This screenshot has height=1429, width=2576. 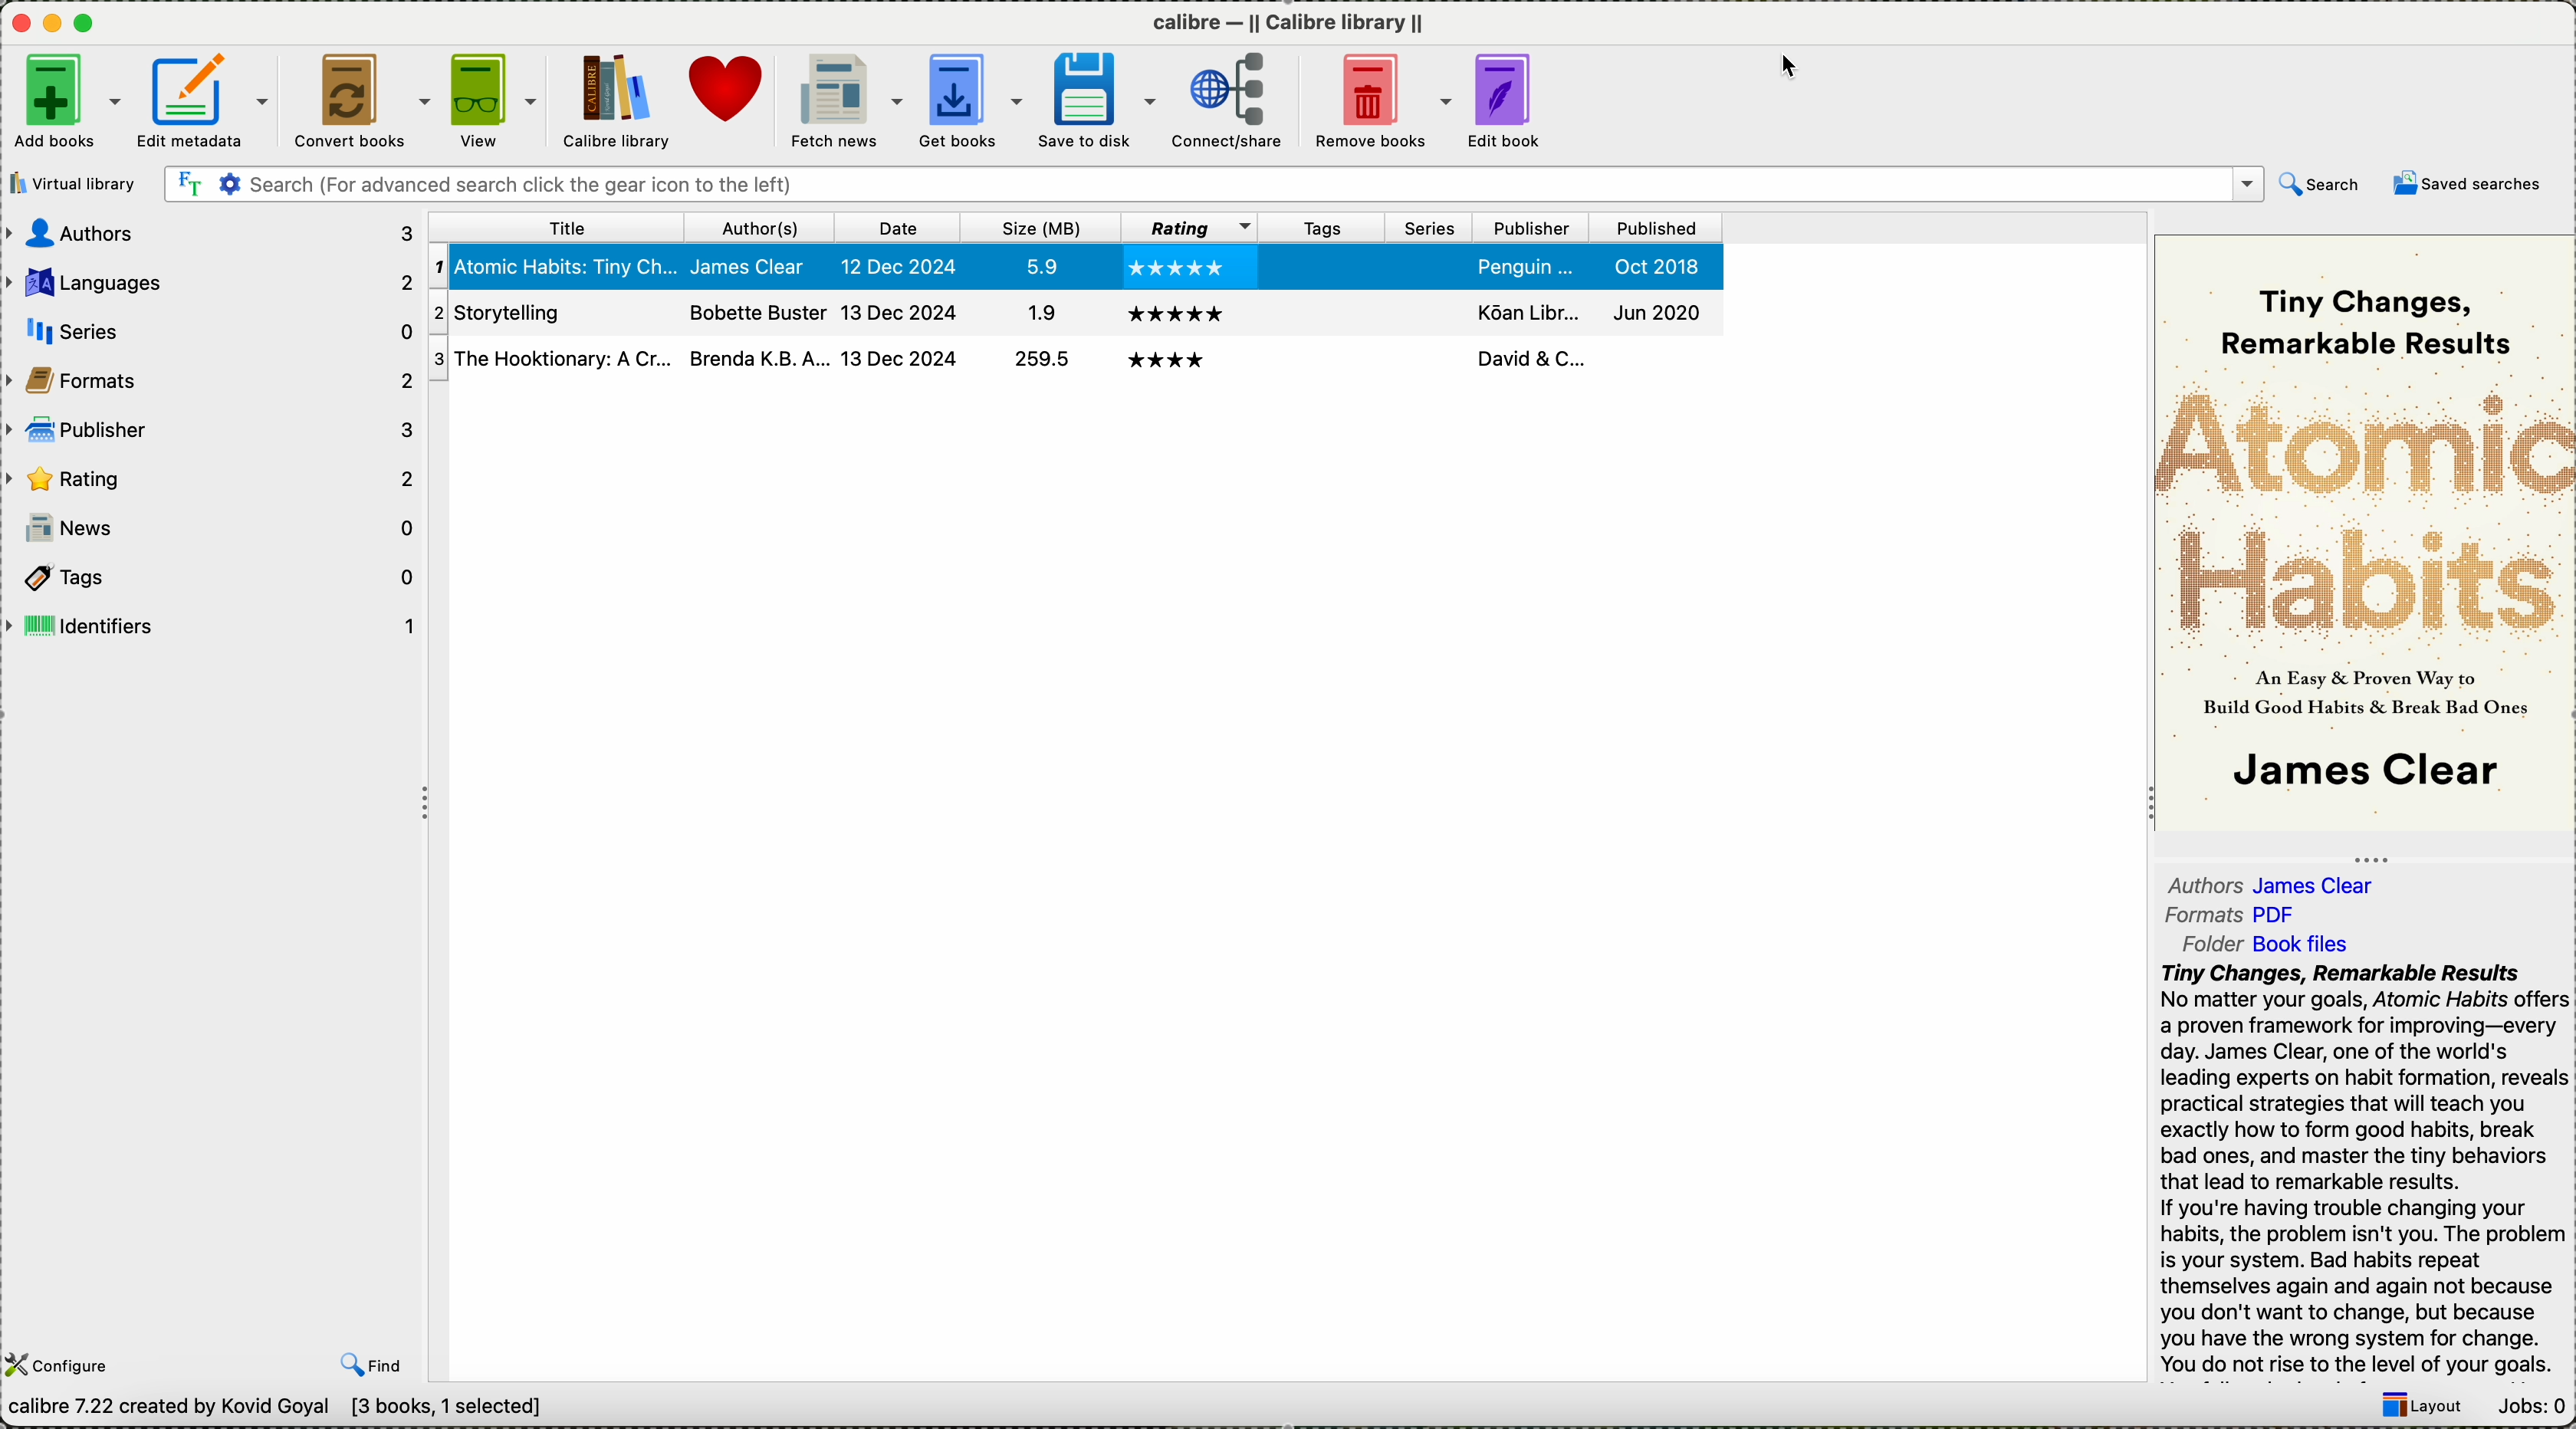 What do you see at coordinates (756, 357) in the screenshot?
I see `bobette buster` at bounding box center [756, 357].